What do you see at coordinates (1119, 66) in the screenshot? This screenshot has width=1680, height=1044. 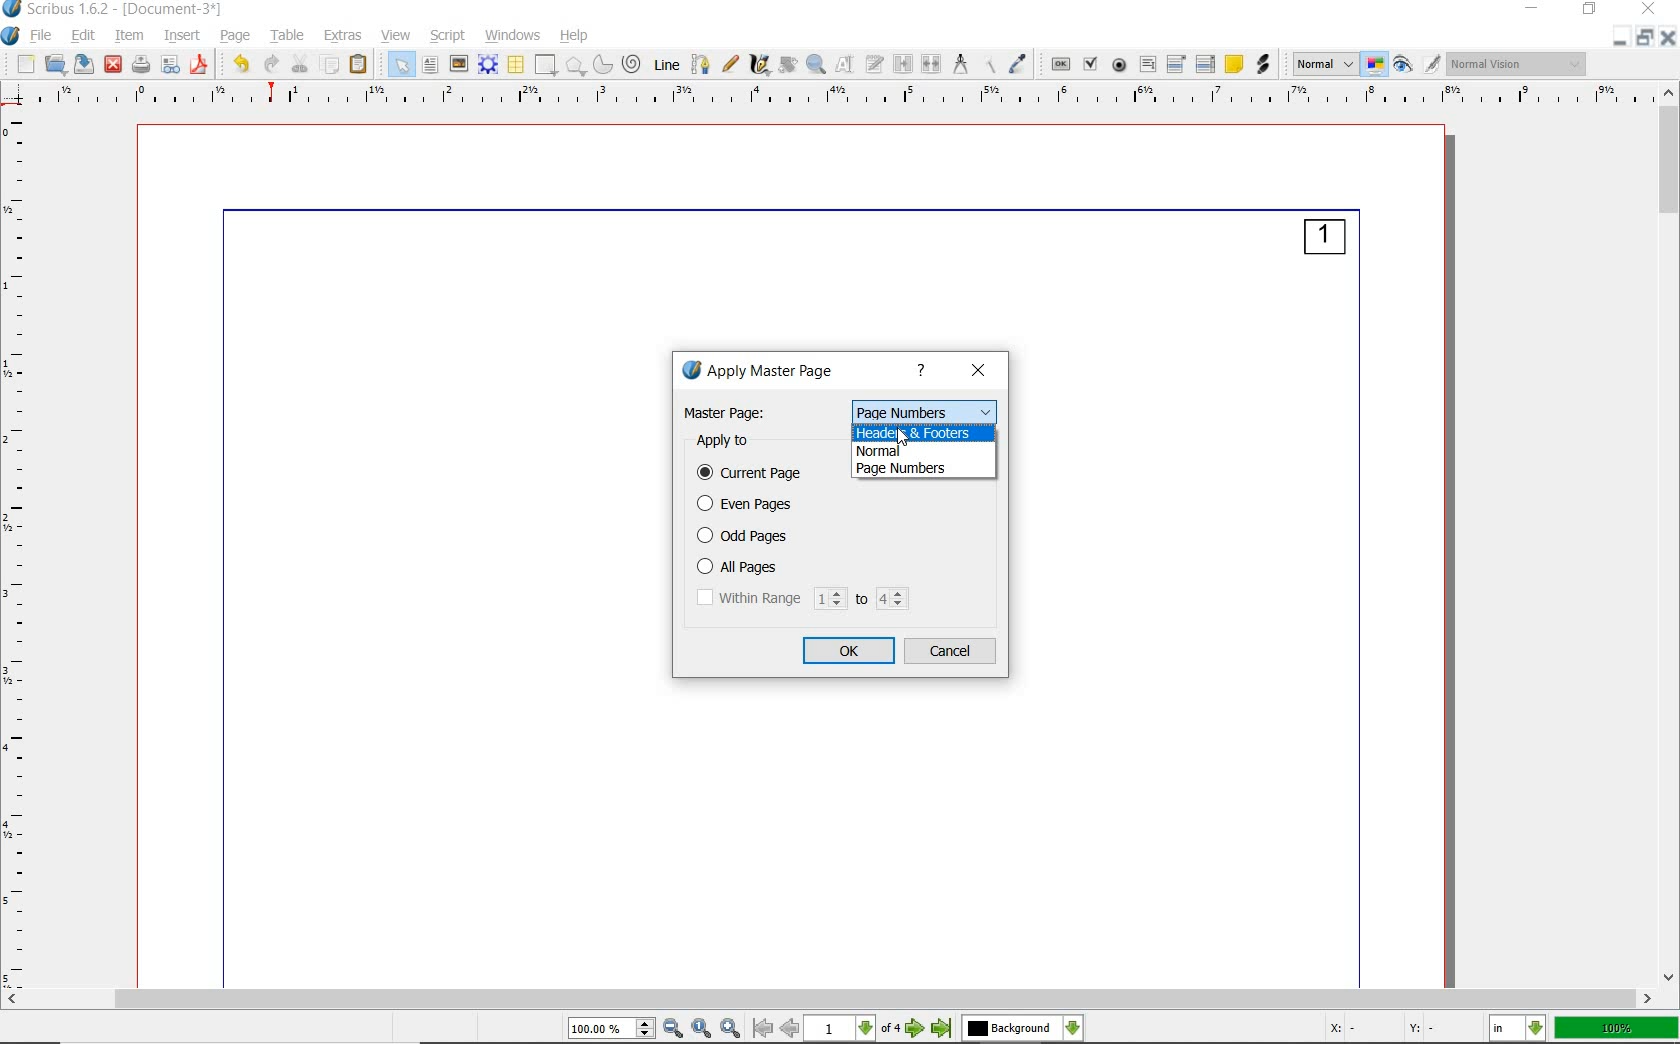 I see `pdf radio button` at bounding box center [1119, 66].